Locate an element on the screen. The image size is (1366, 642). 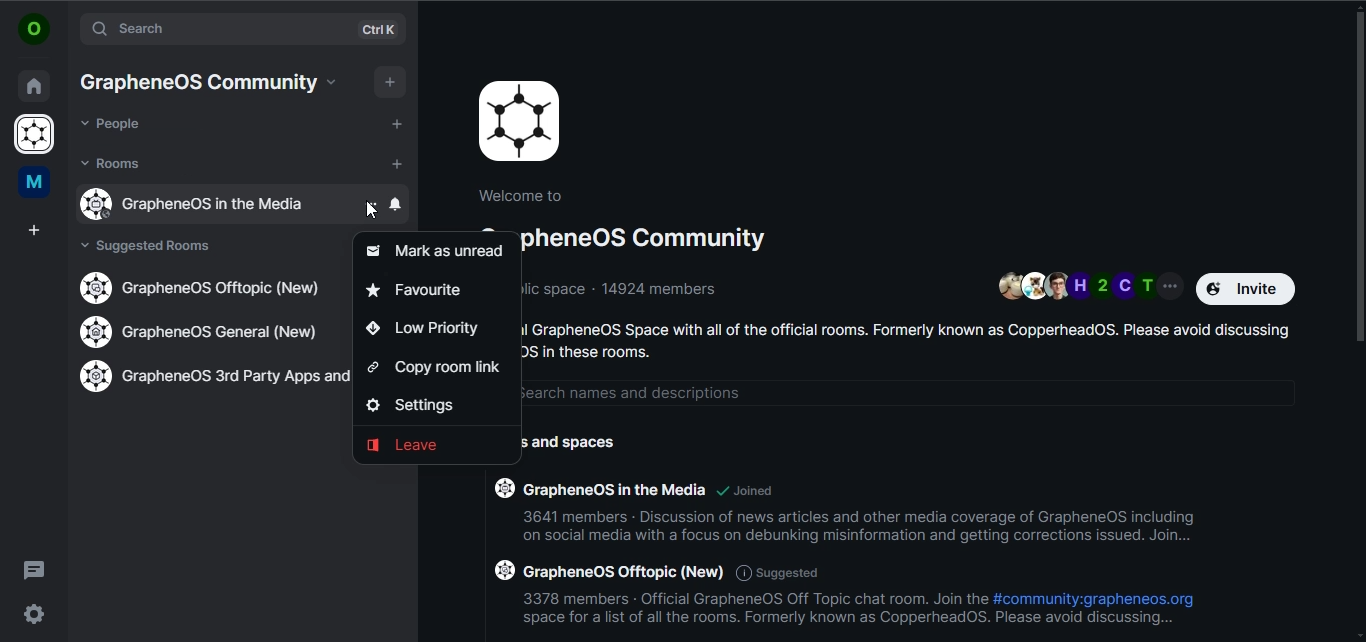
scrolbar is located at coordinates (1357, 171).